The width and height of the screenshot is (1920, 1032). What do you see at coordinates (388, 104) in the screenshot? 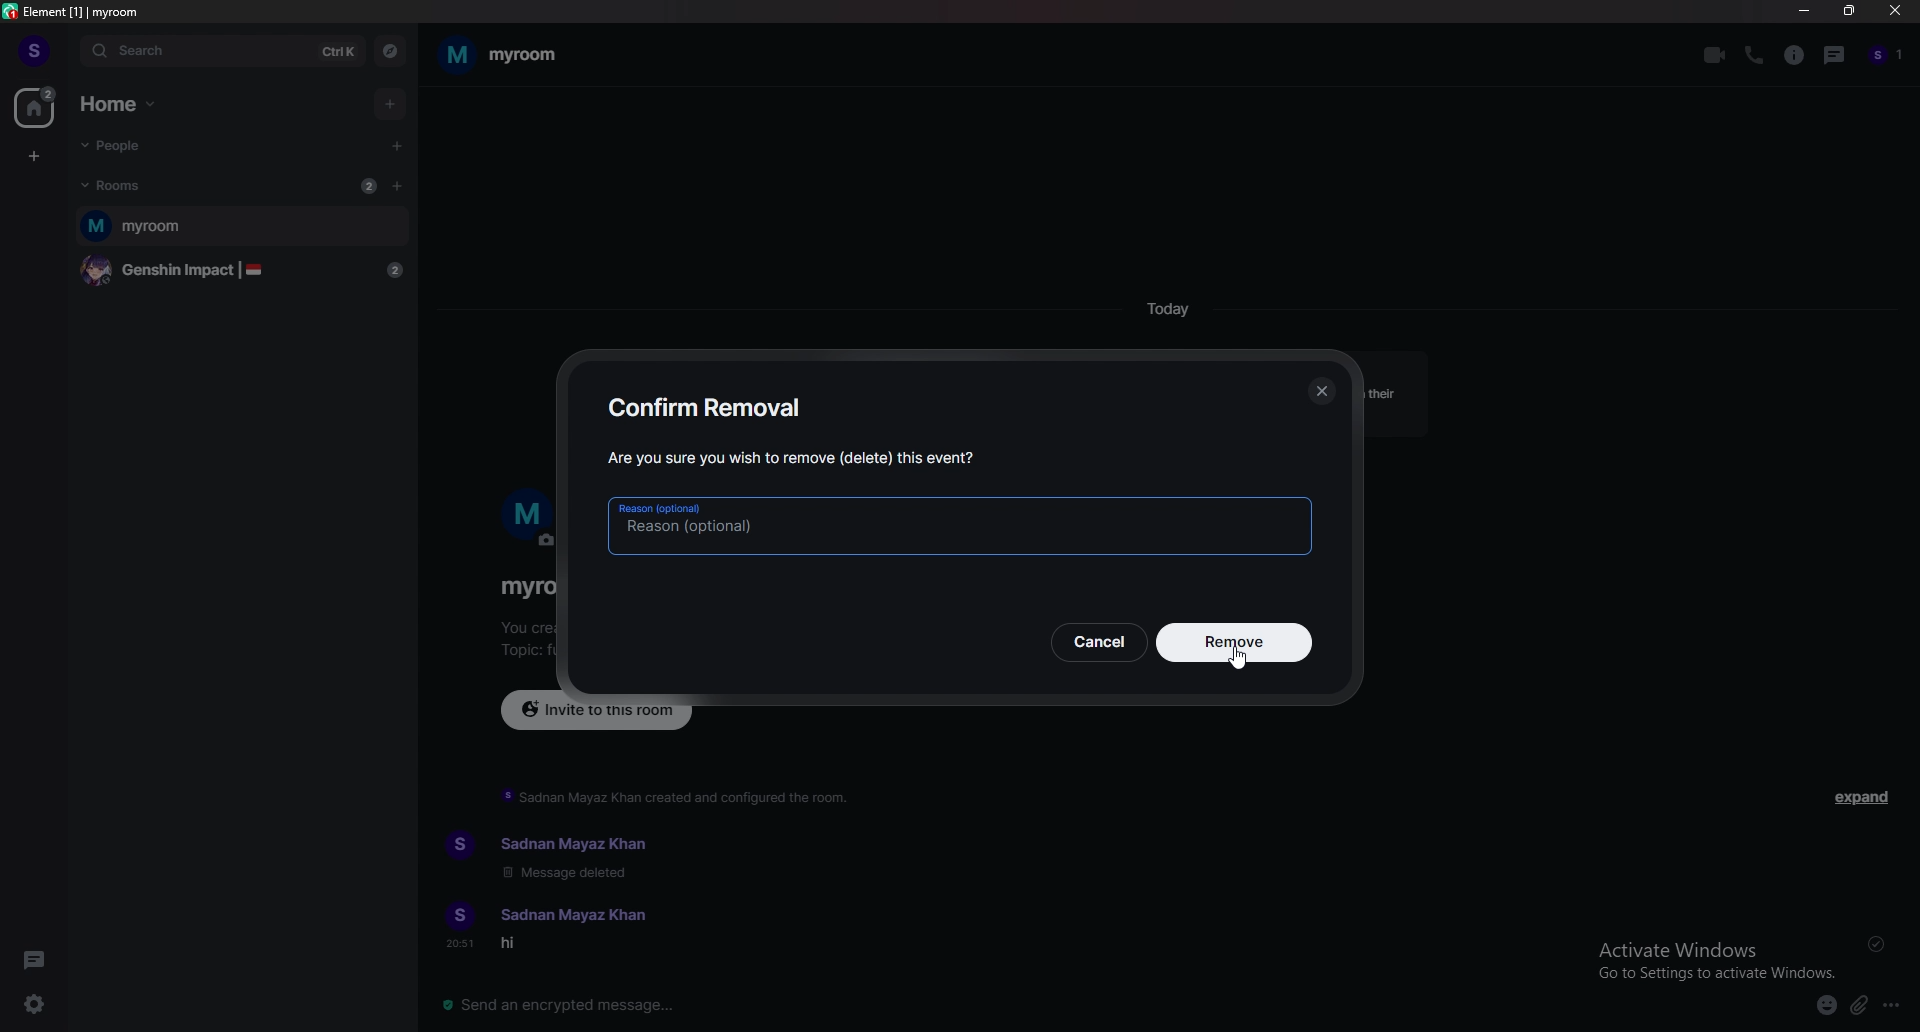
I see `add` at bounding box center [388, 104].